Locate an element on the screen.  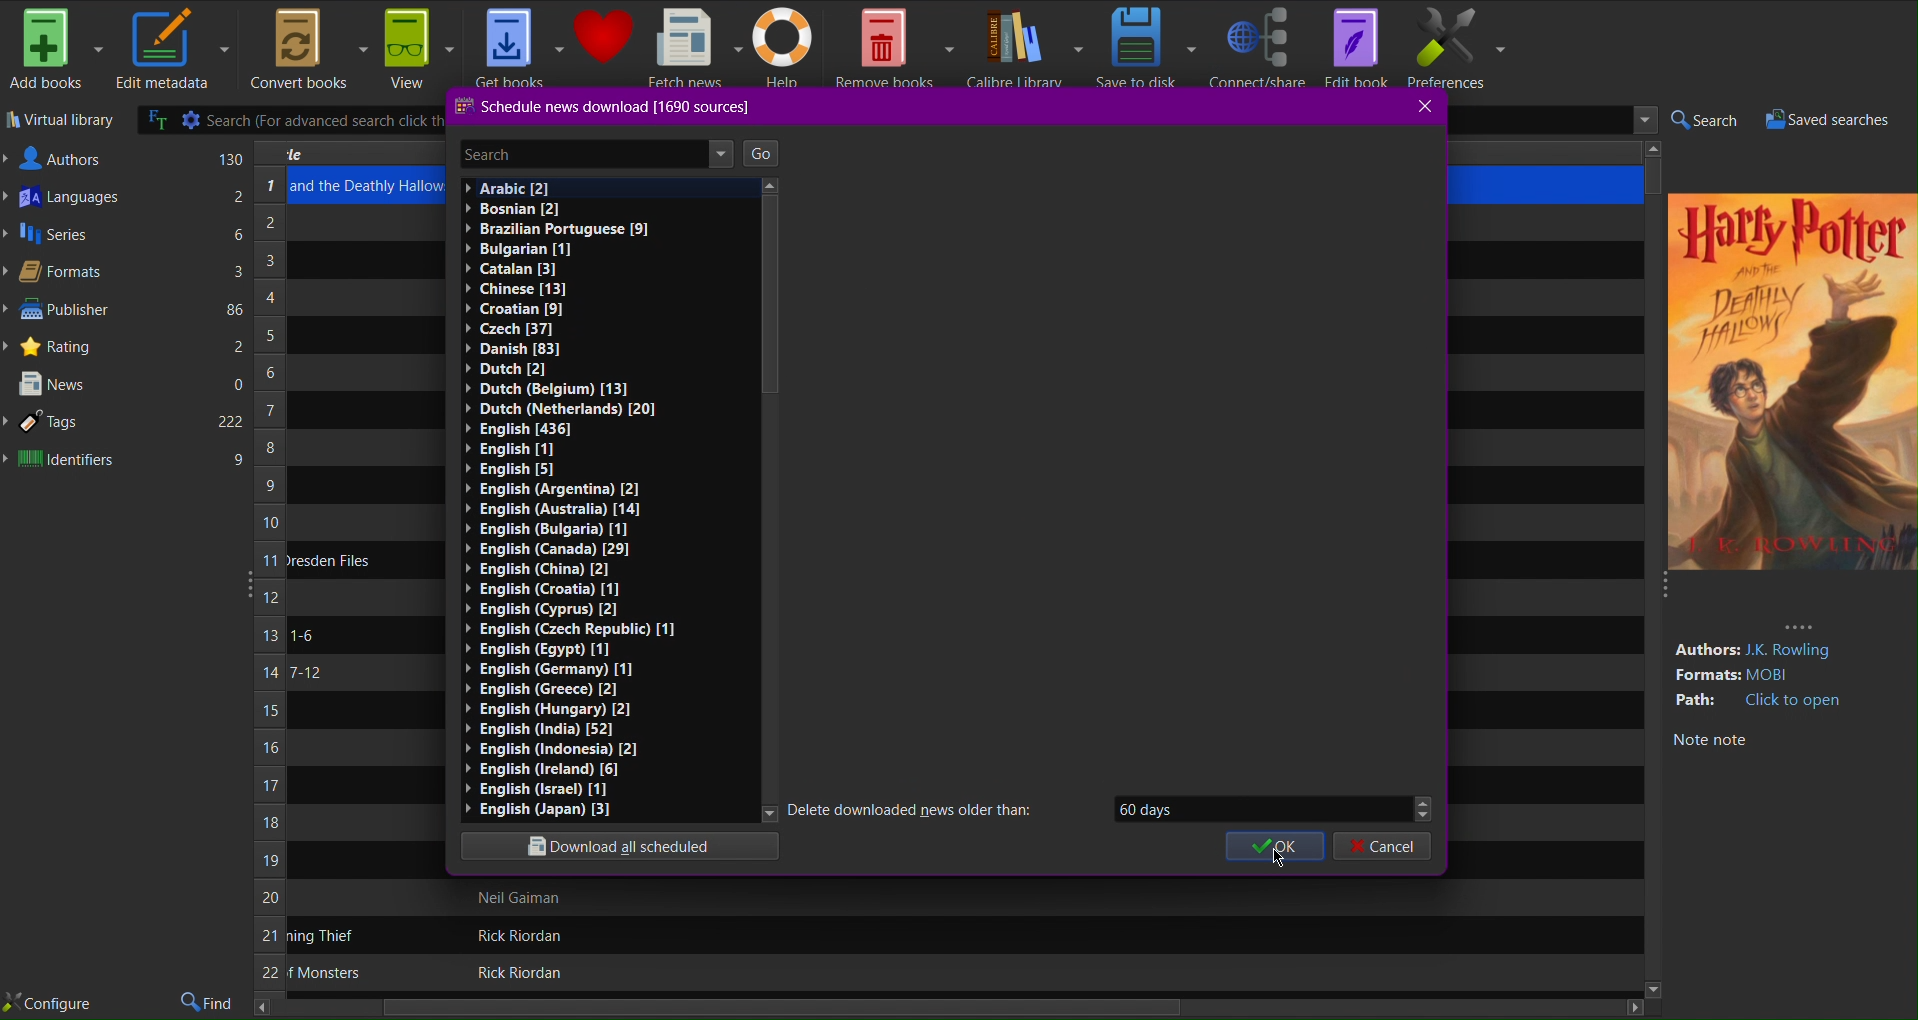
Add books is located at coordinates (55, 50).